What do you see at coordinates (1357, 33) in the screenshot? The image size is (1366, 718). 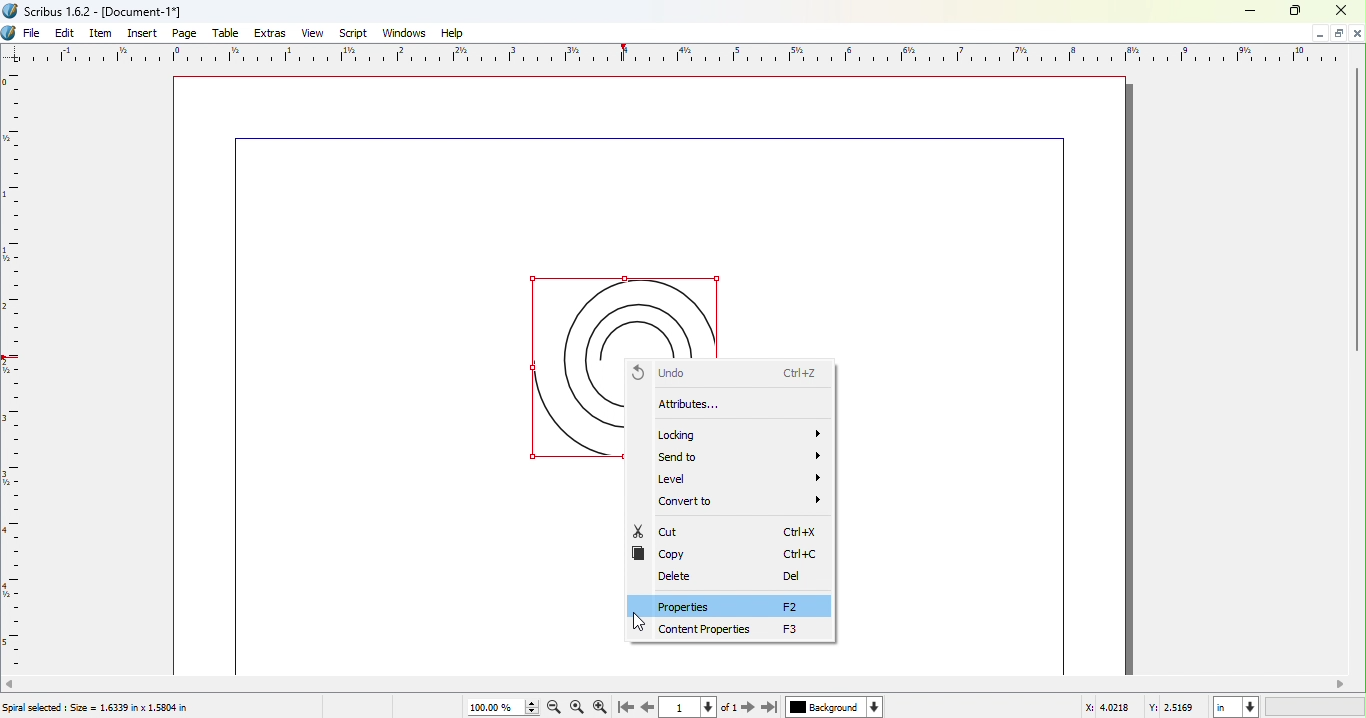 I see `Close document` at bounding box center [1357, 33].